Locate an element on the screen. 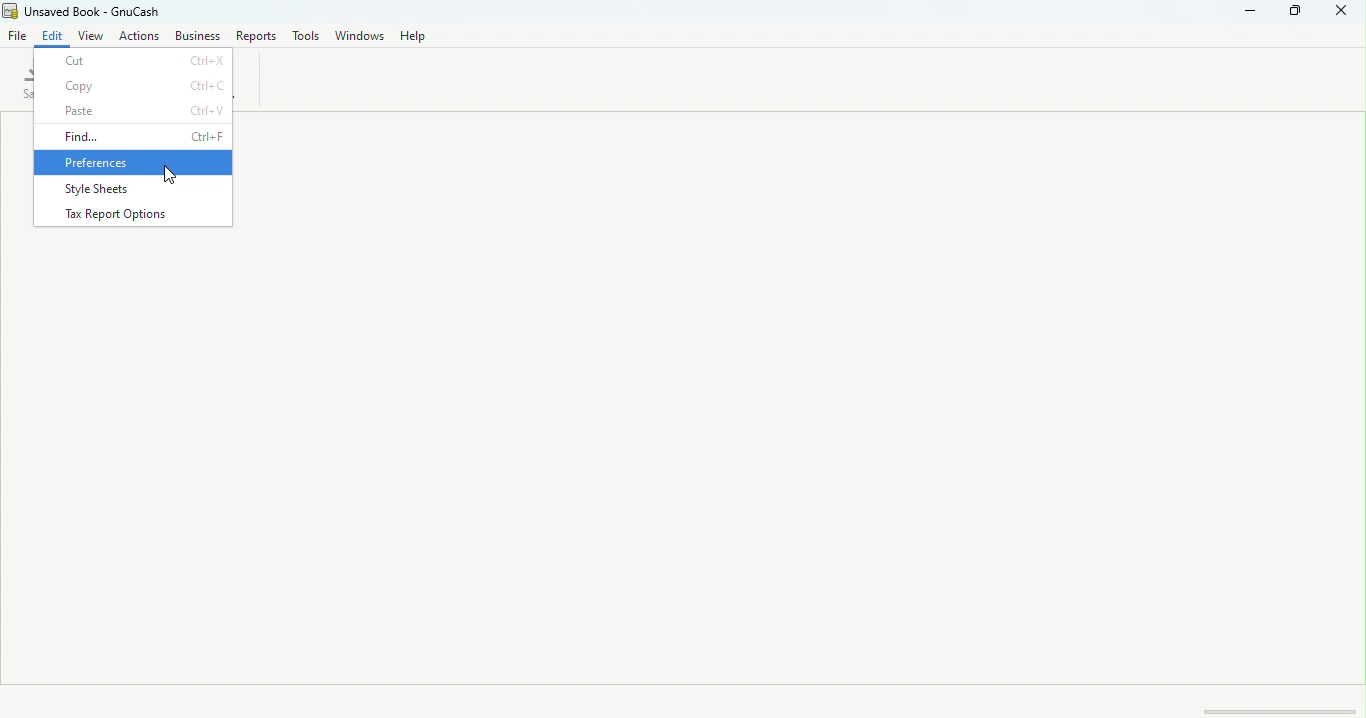 The height and width of the screenshot is (718, 1366). Minimize is located at coordinates (1246, 16).